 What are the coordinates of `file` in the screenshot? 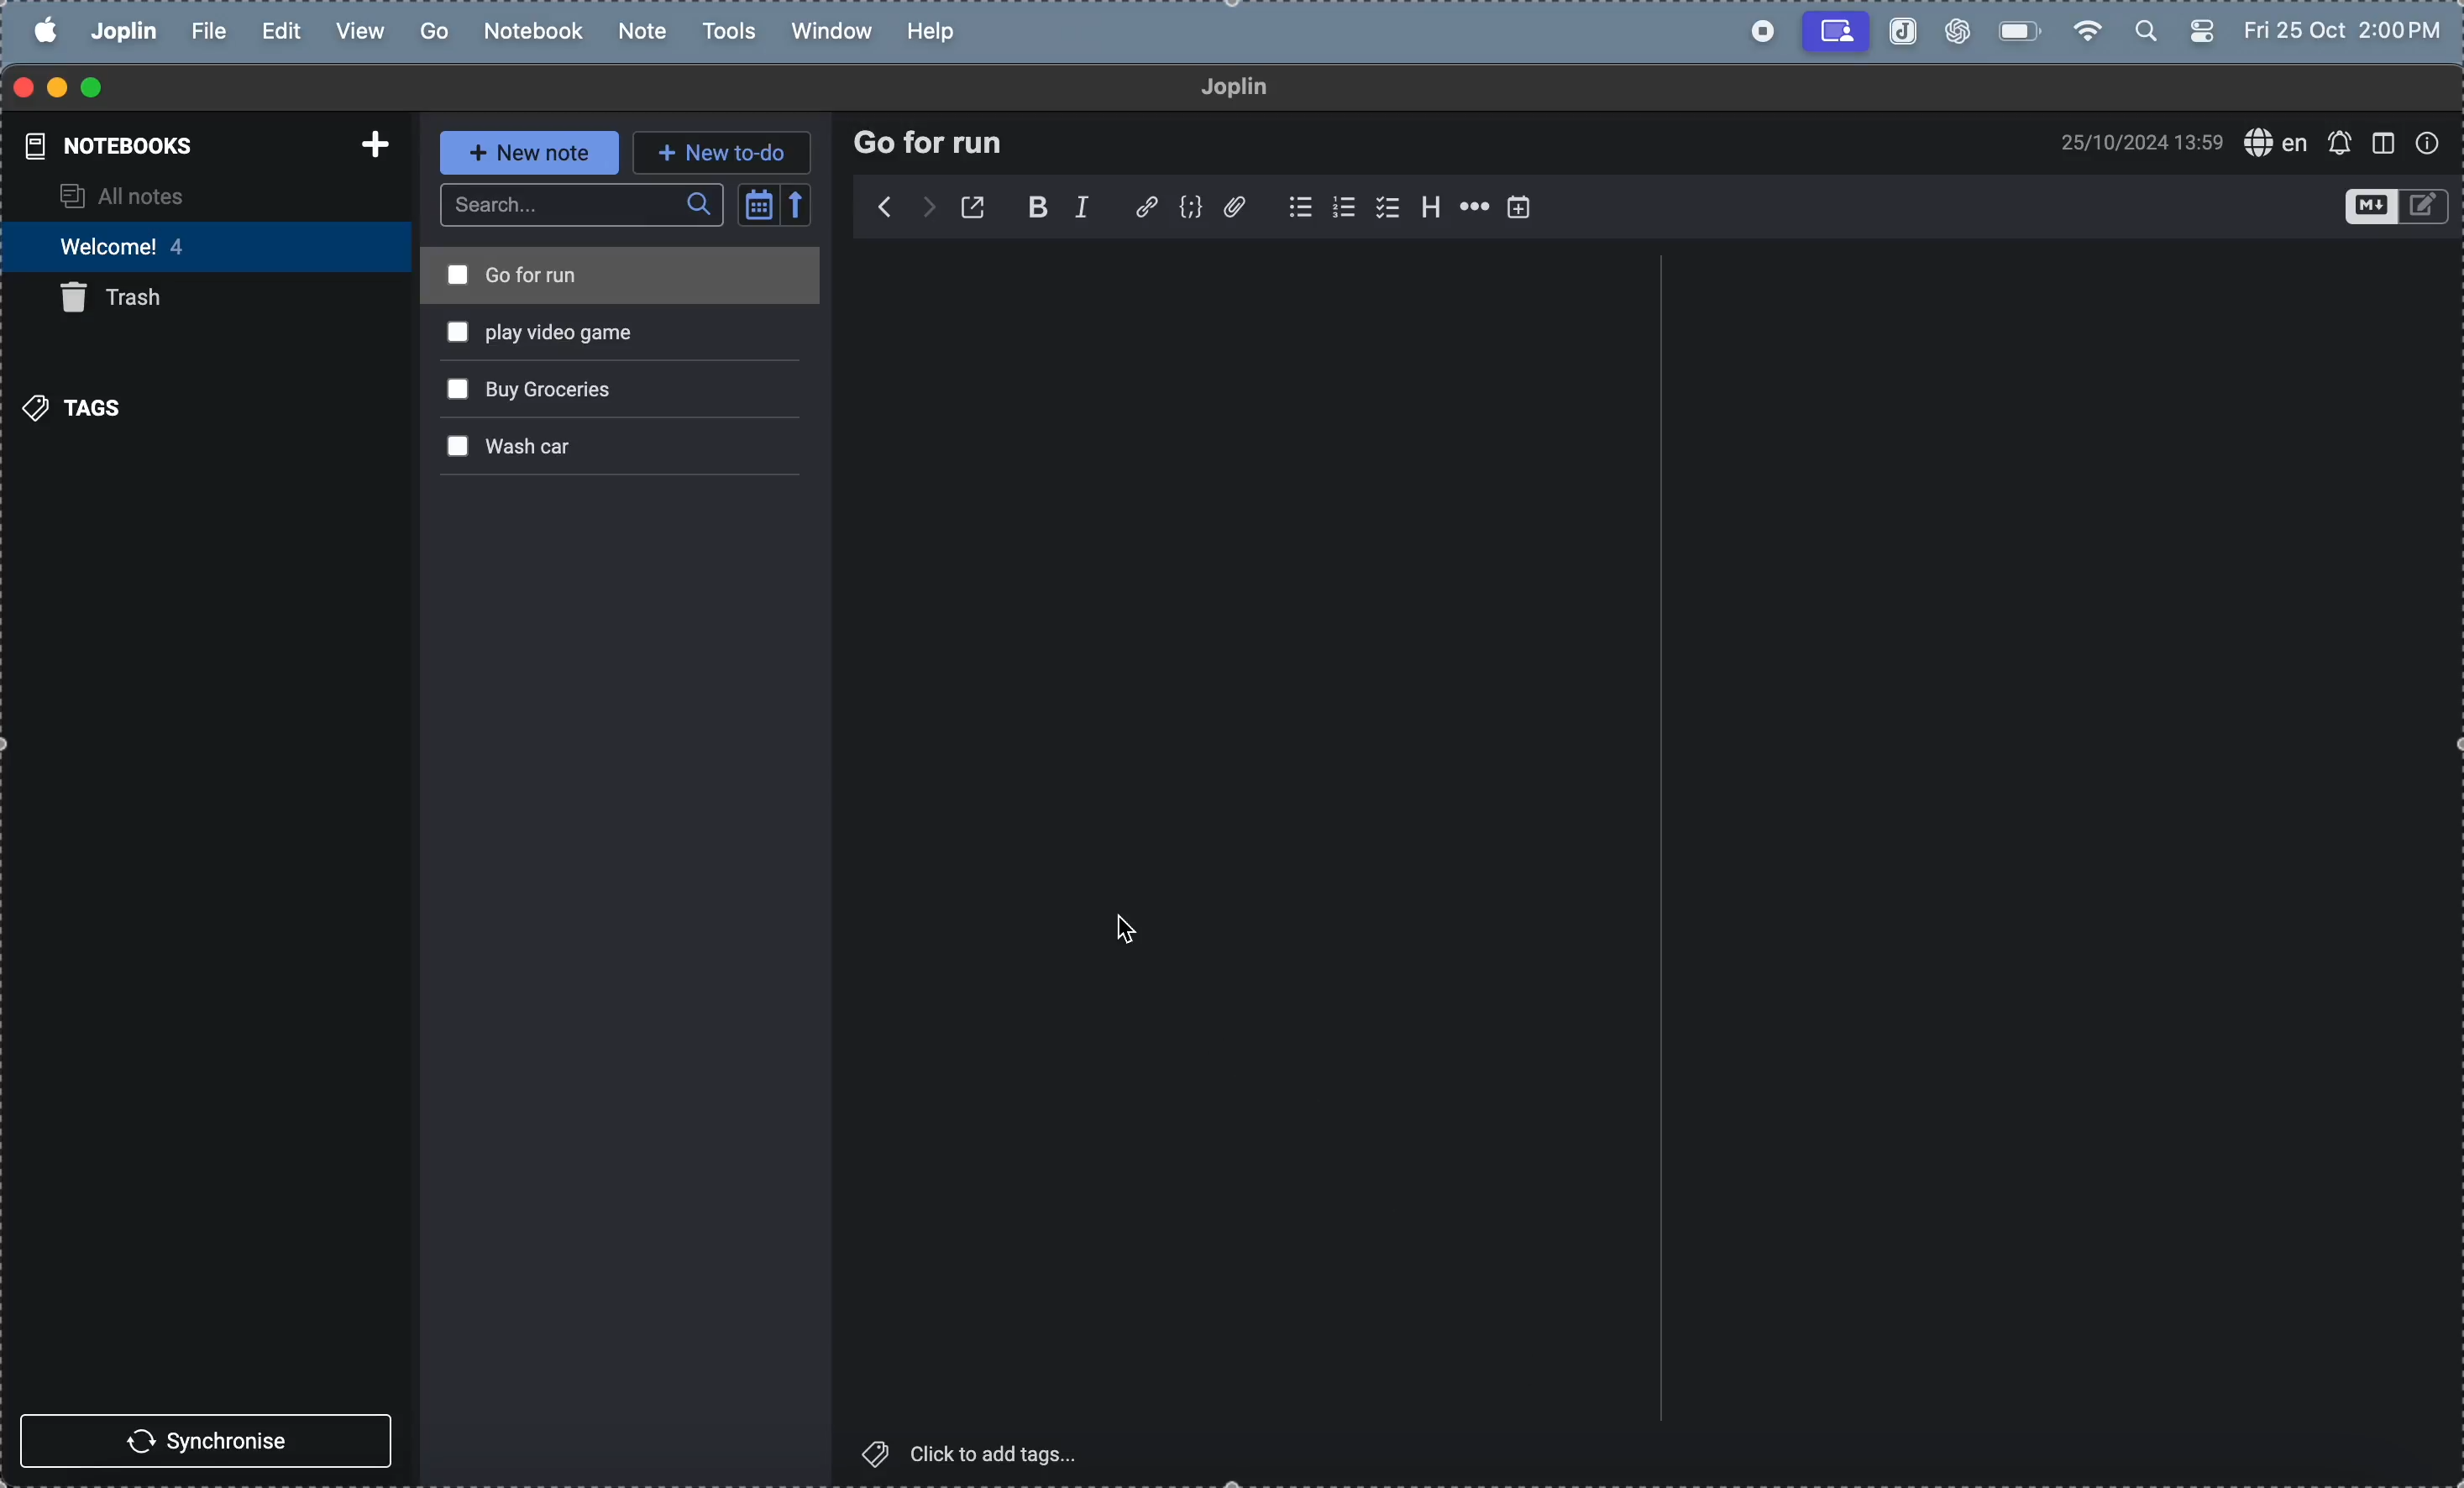 It's located at (207, 28).